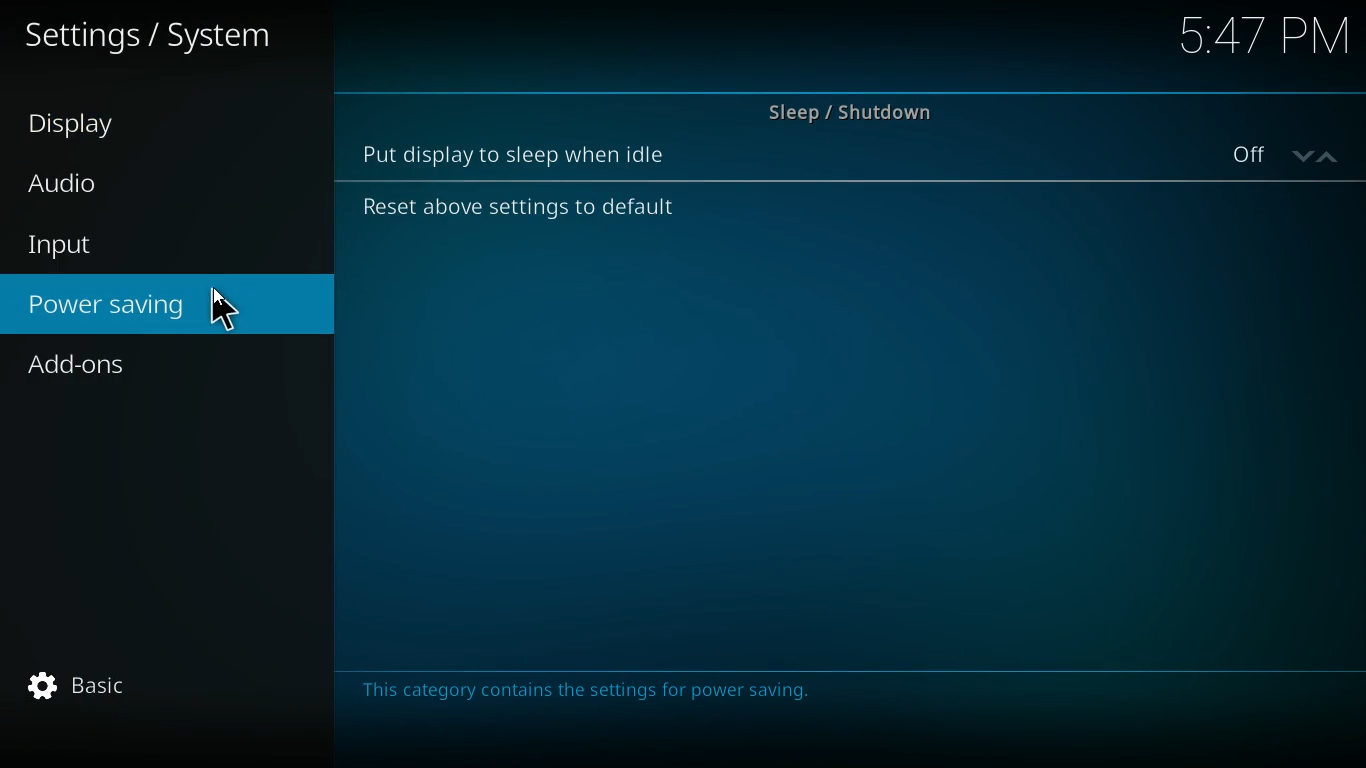 The height and width of the screenshot is (768, 1366). I want to click on reset above settings do default, so click(510, 210).